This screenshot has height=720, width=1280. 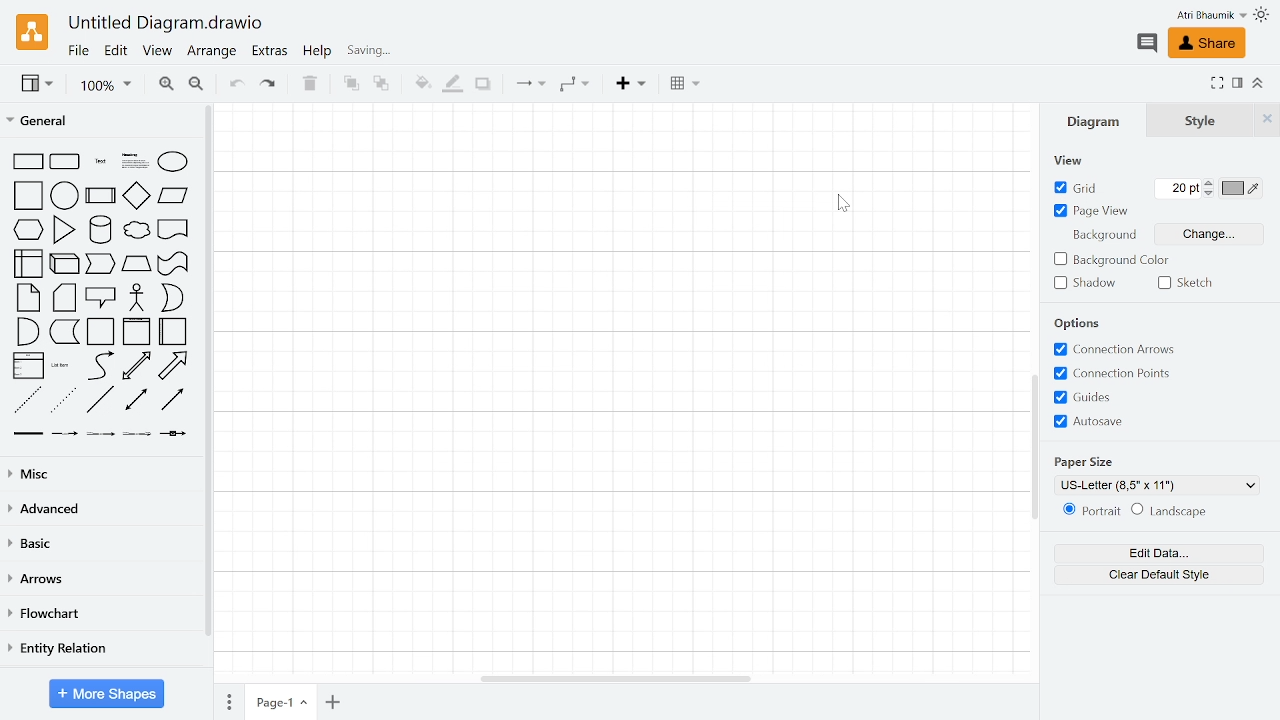 I want to click on Fullsreen, so click(x=1217, y=84).